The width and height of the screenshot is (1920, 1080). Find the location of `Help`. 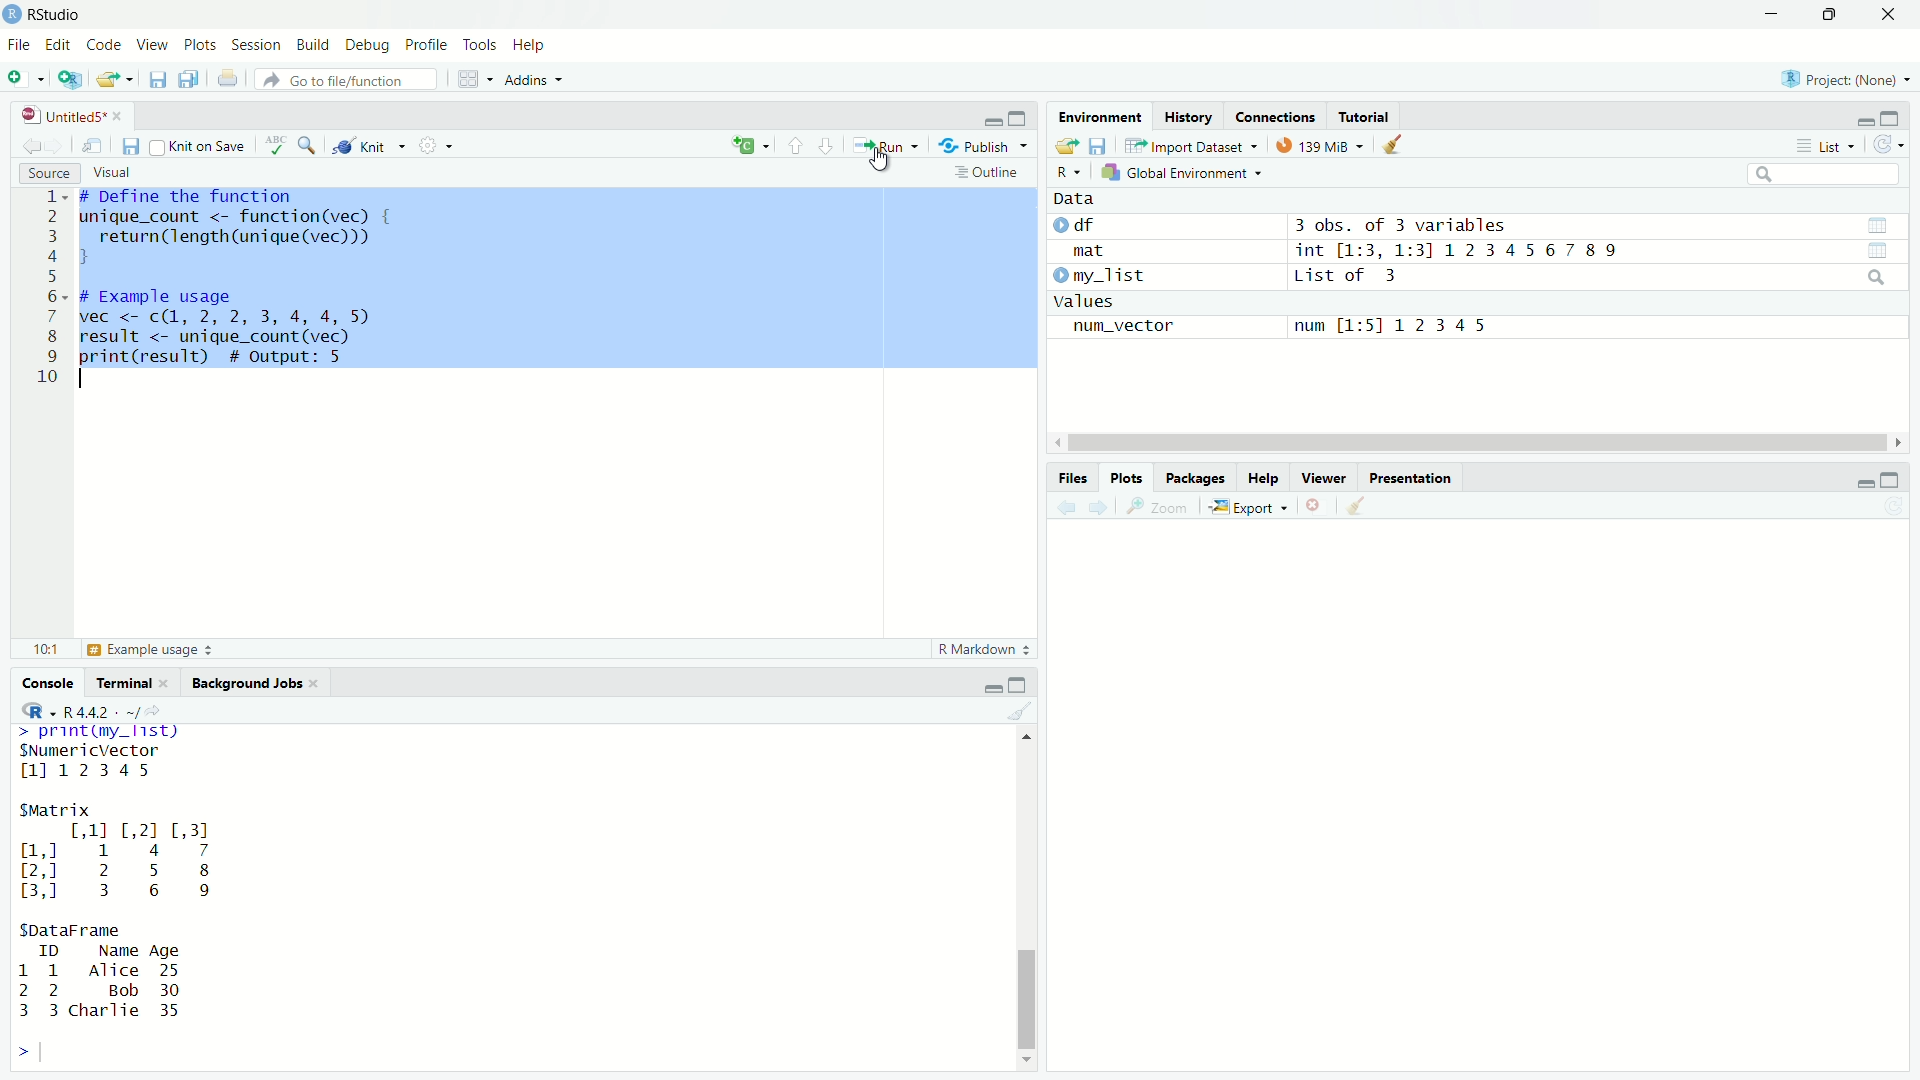

Help is located at coordinates (1263, 478).